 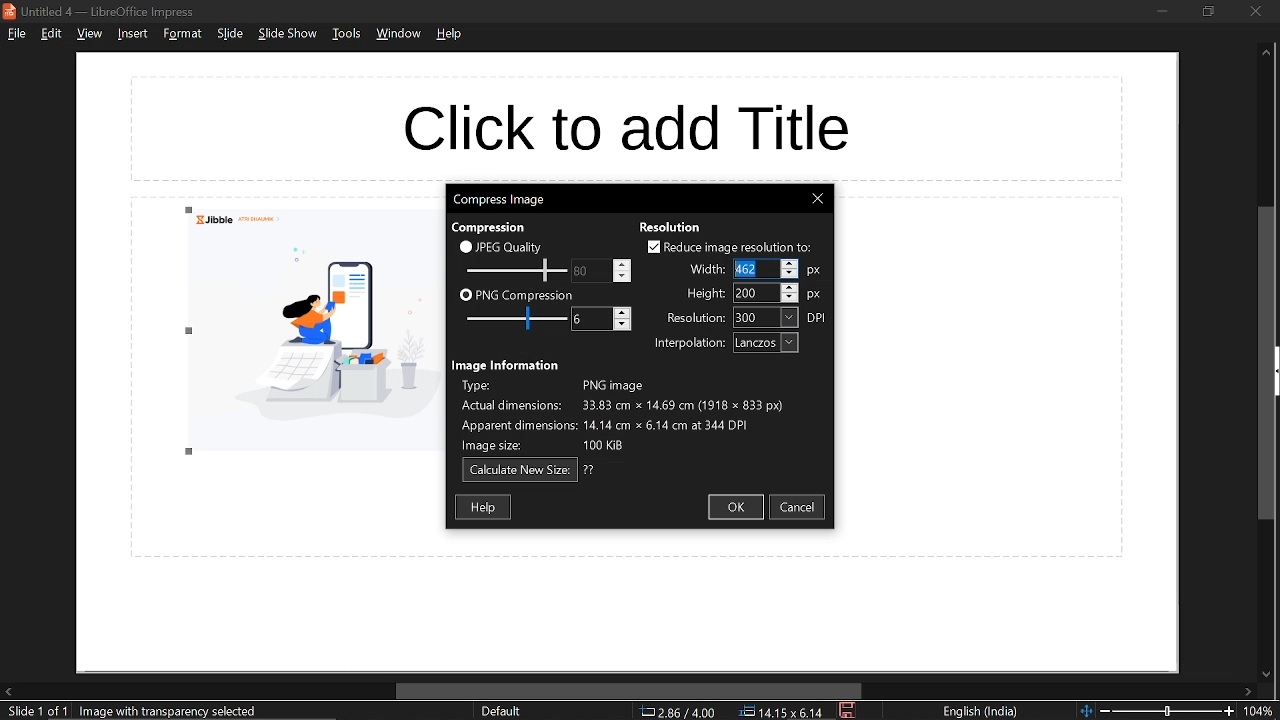 I want to click on image with transparency selected, so click(x=174, y=711).